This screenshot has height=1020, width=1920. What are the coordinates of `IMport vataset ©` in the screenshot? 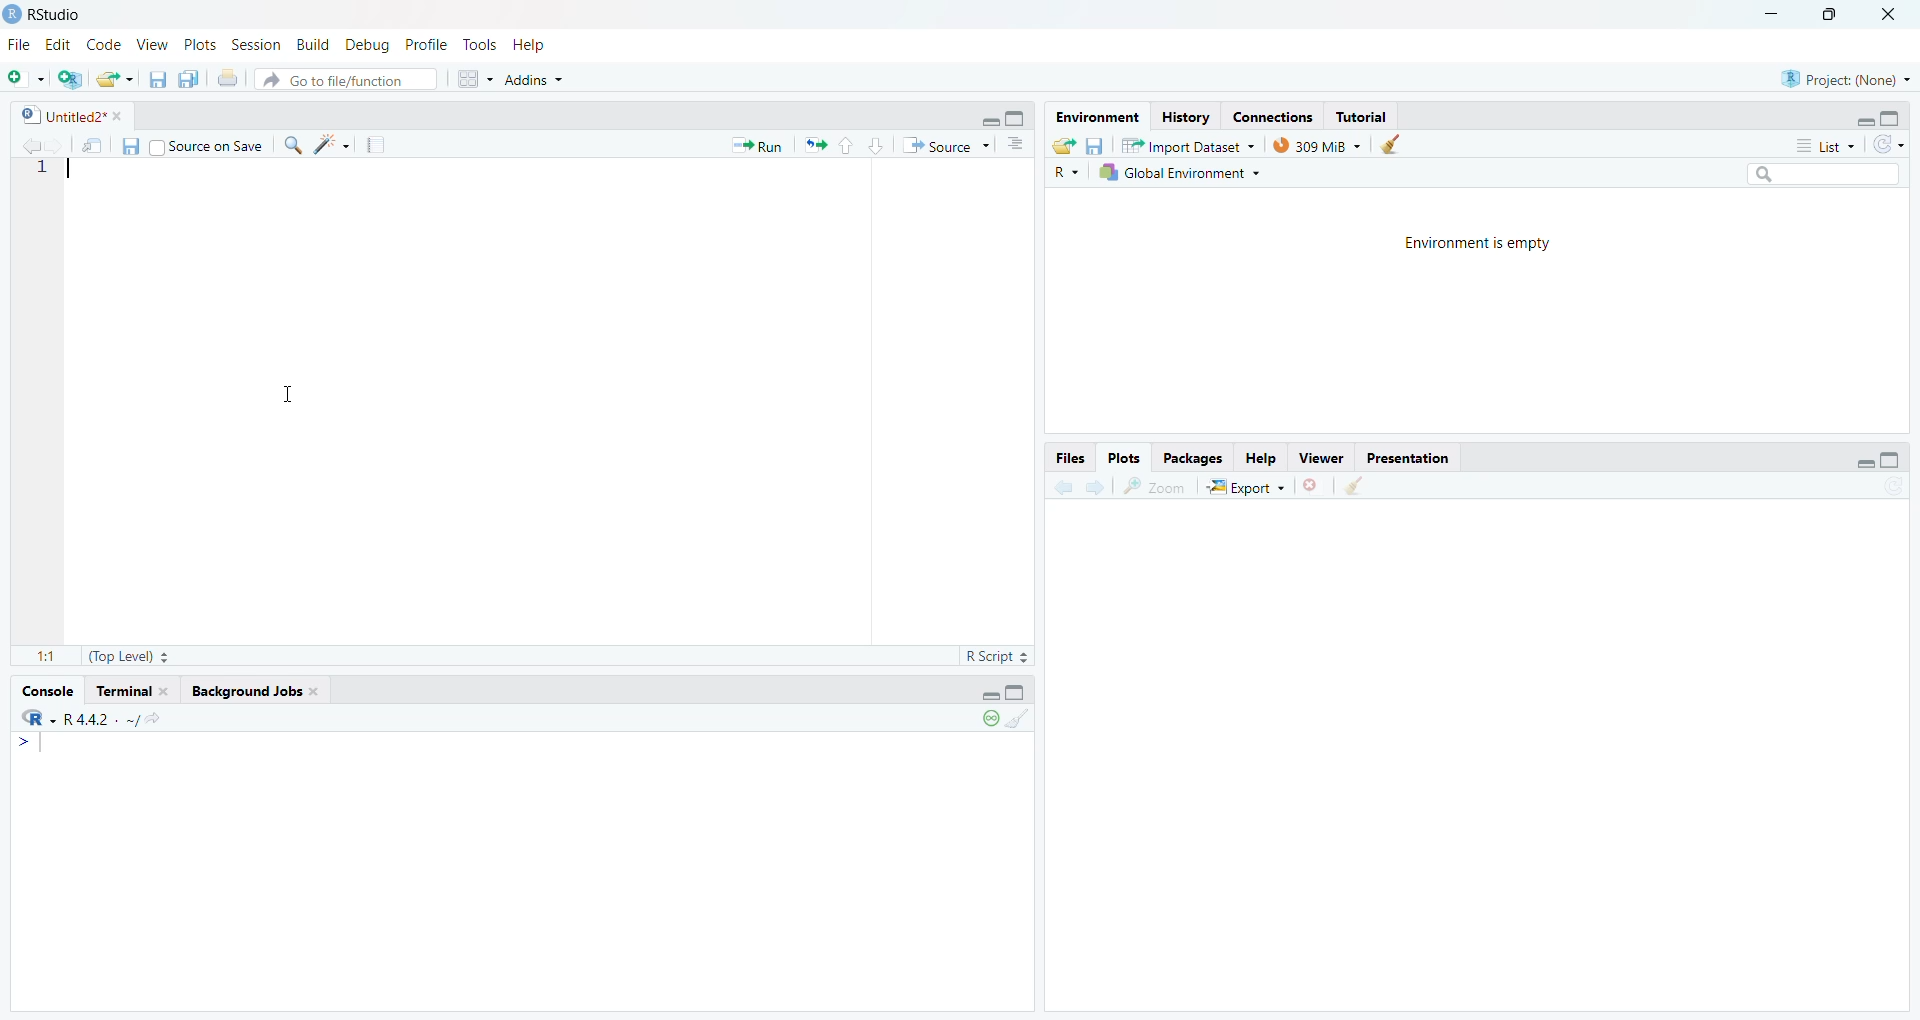 It's located at (1185, 149).